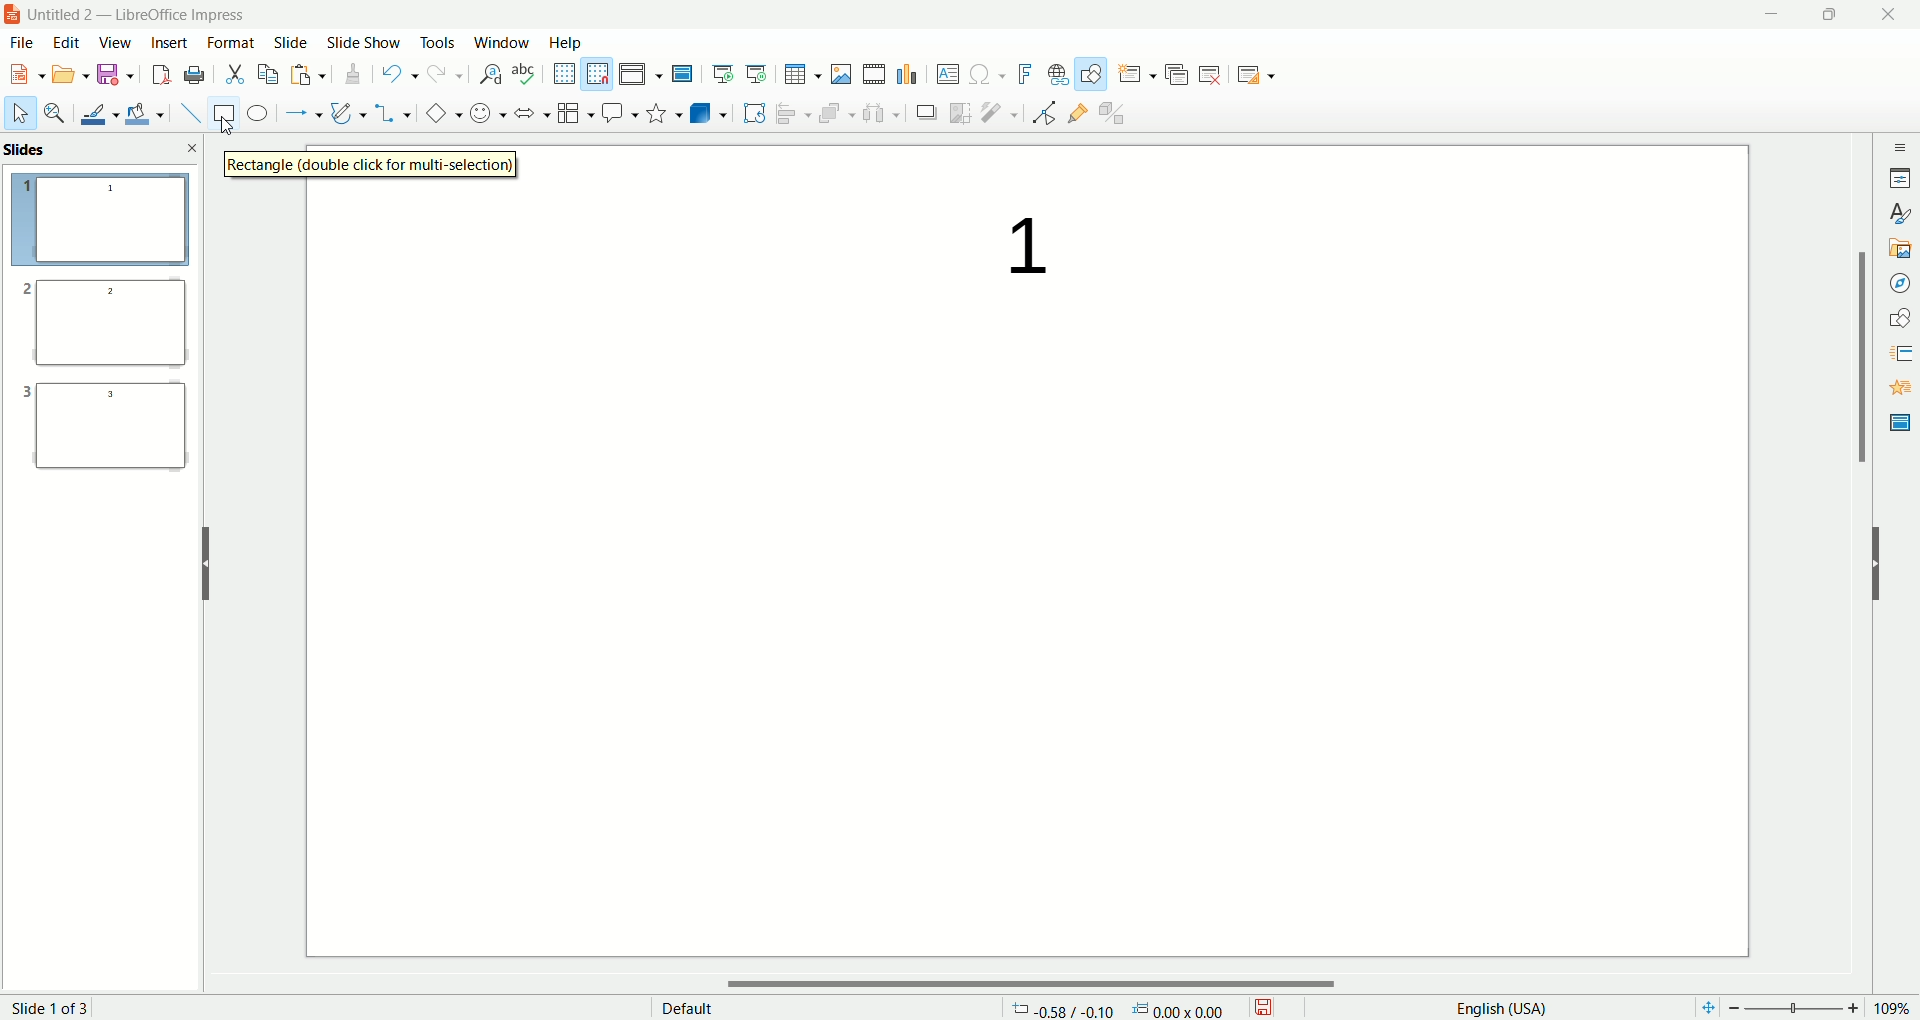 The image size is (1920, 1020). I want to click on file, so click(28, 43).